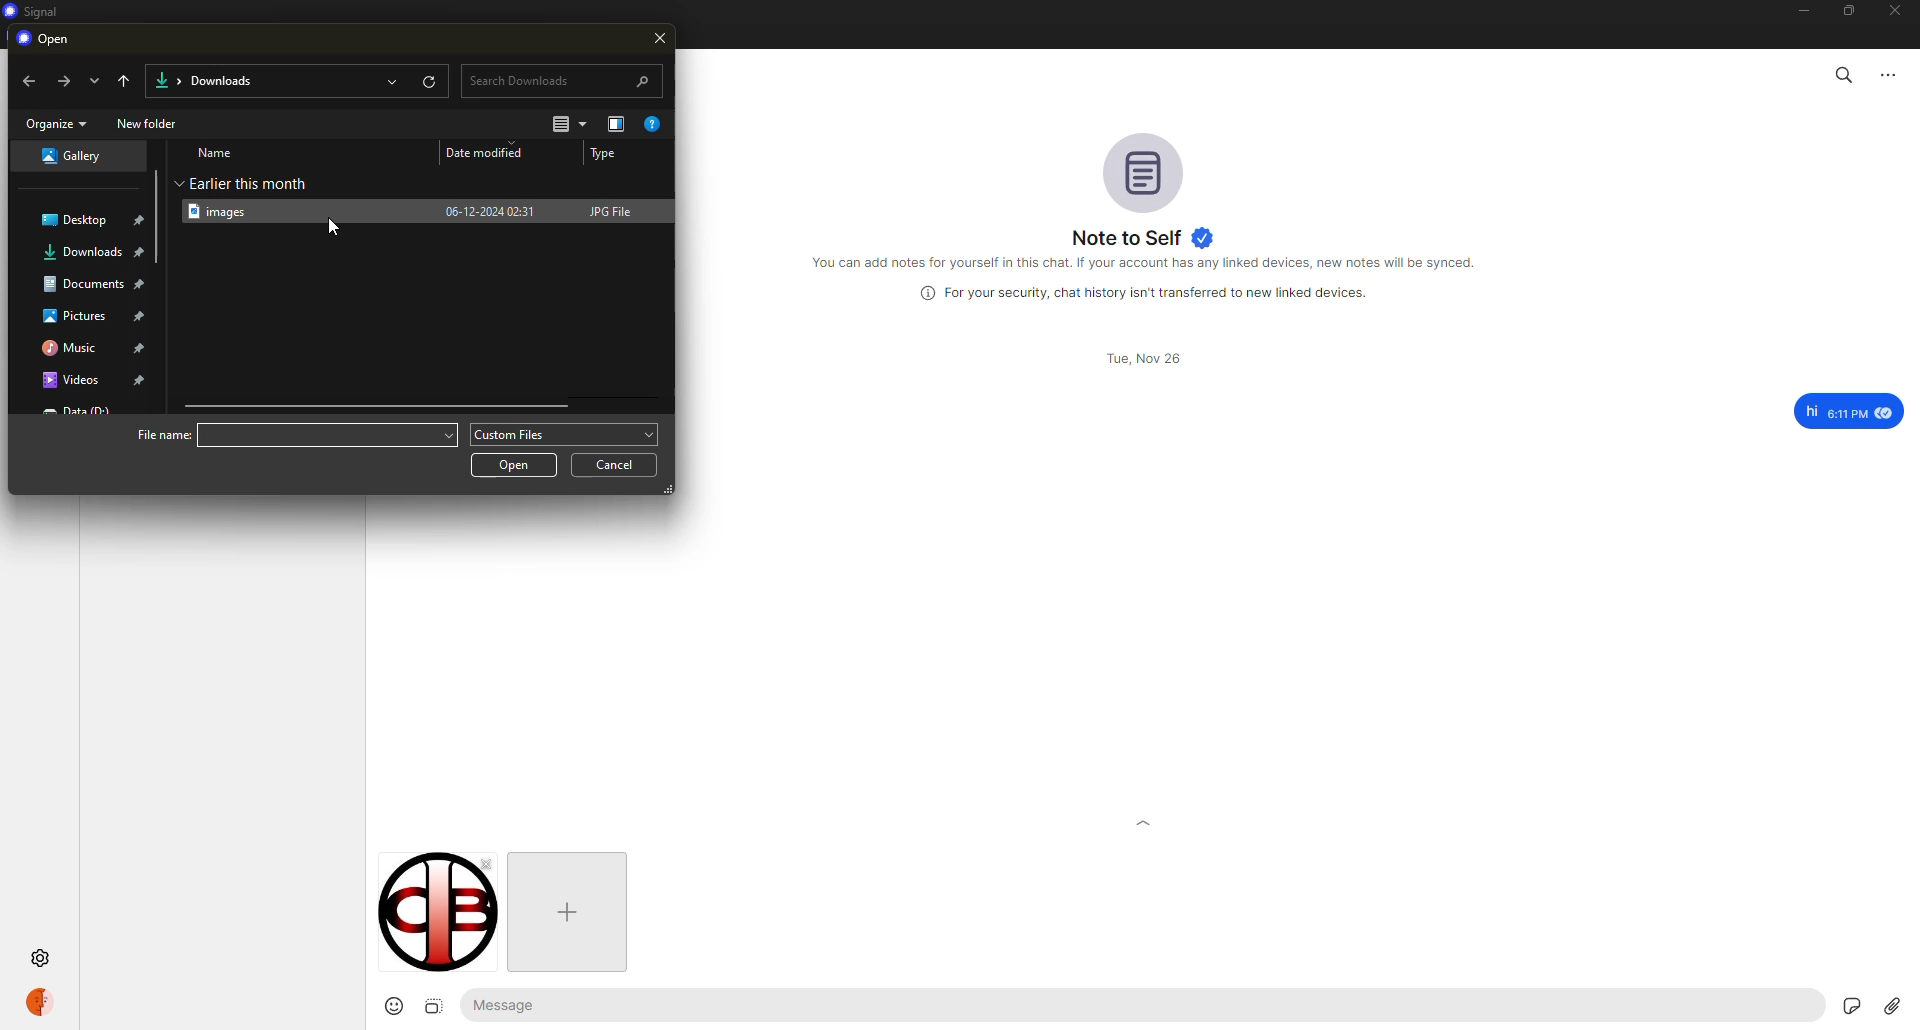  Describe the element at coordinates (1891, 74) in the screenshot. I see `more` at that location.